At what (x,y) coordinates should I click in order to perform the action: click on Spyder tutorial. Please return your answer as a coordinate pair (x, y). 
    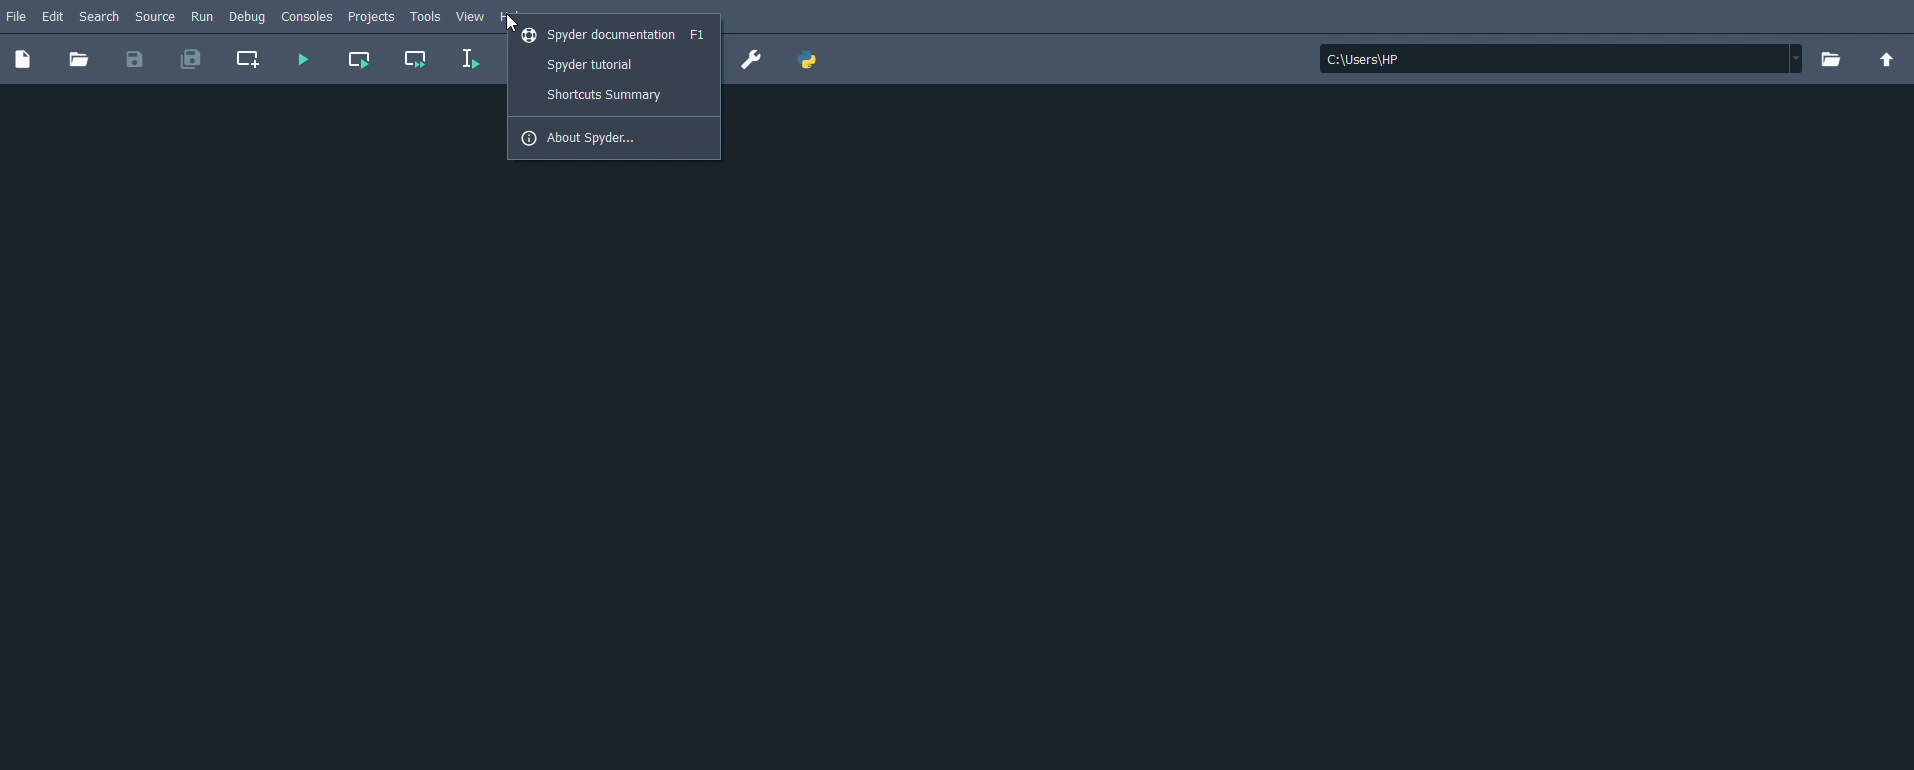
    Looking at the image, I should click on (589, 64).